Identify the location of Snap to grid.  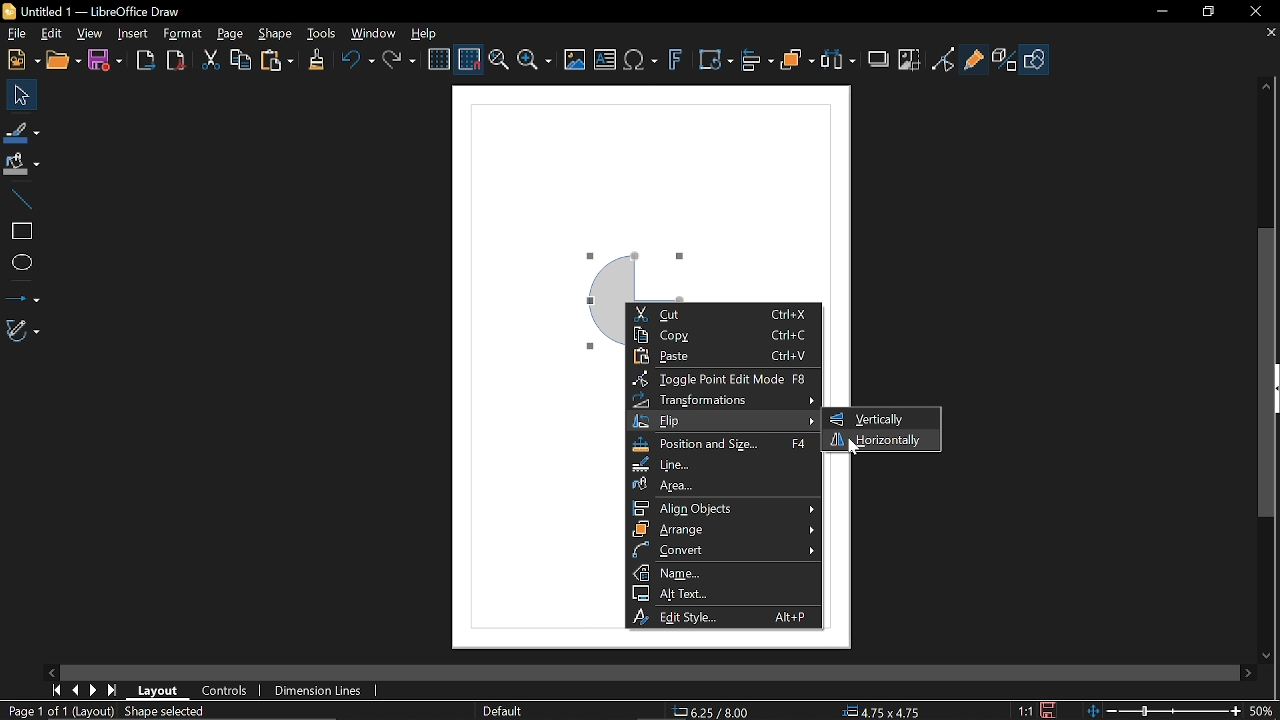
(470, 58).